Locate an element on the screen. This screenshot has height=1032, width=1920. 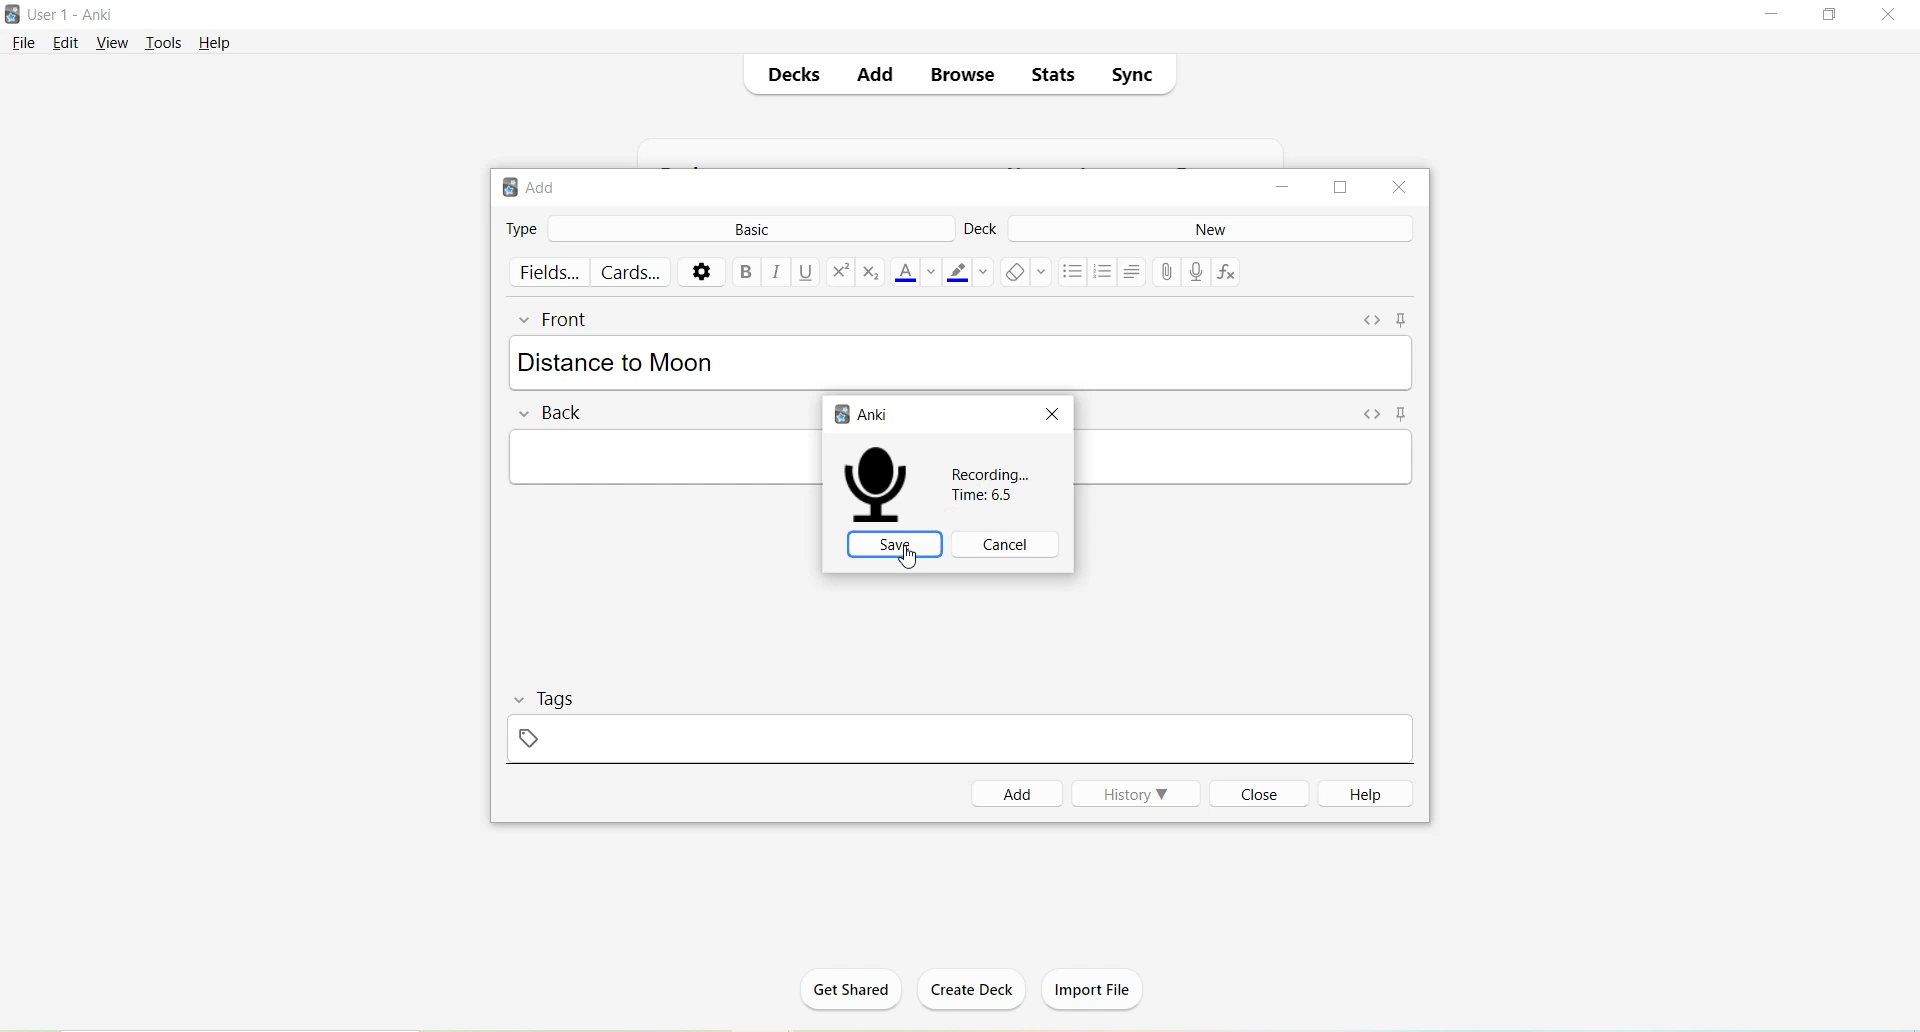
Text highlight color is located at coordinates (968, 271).